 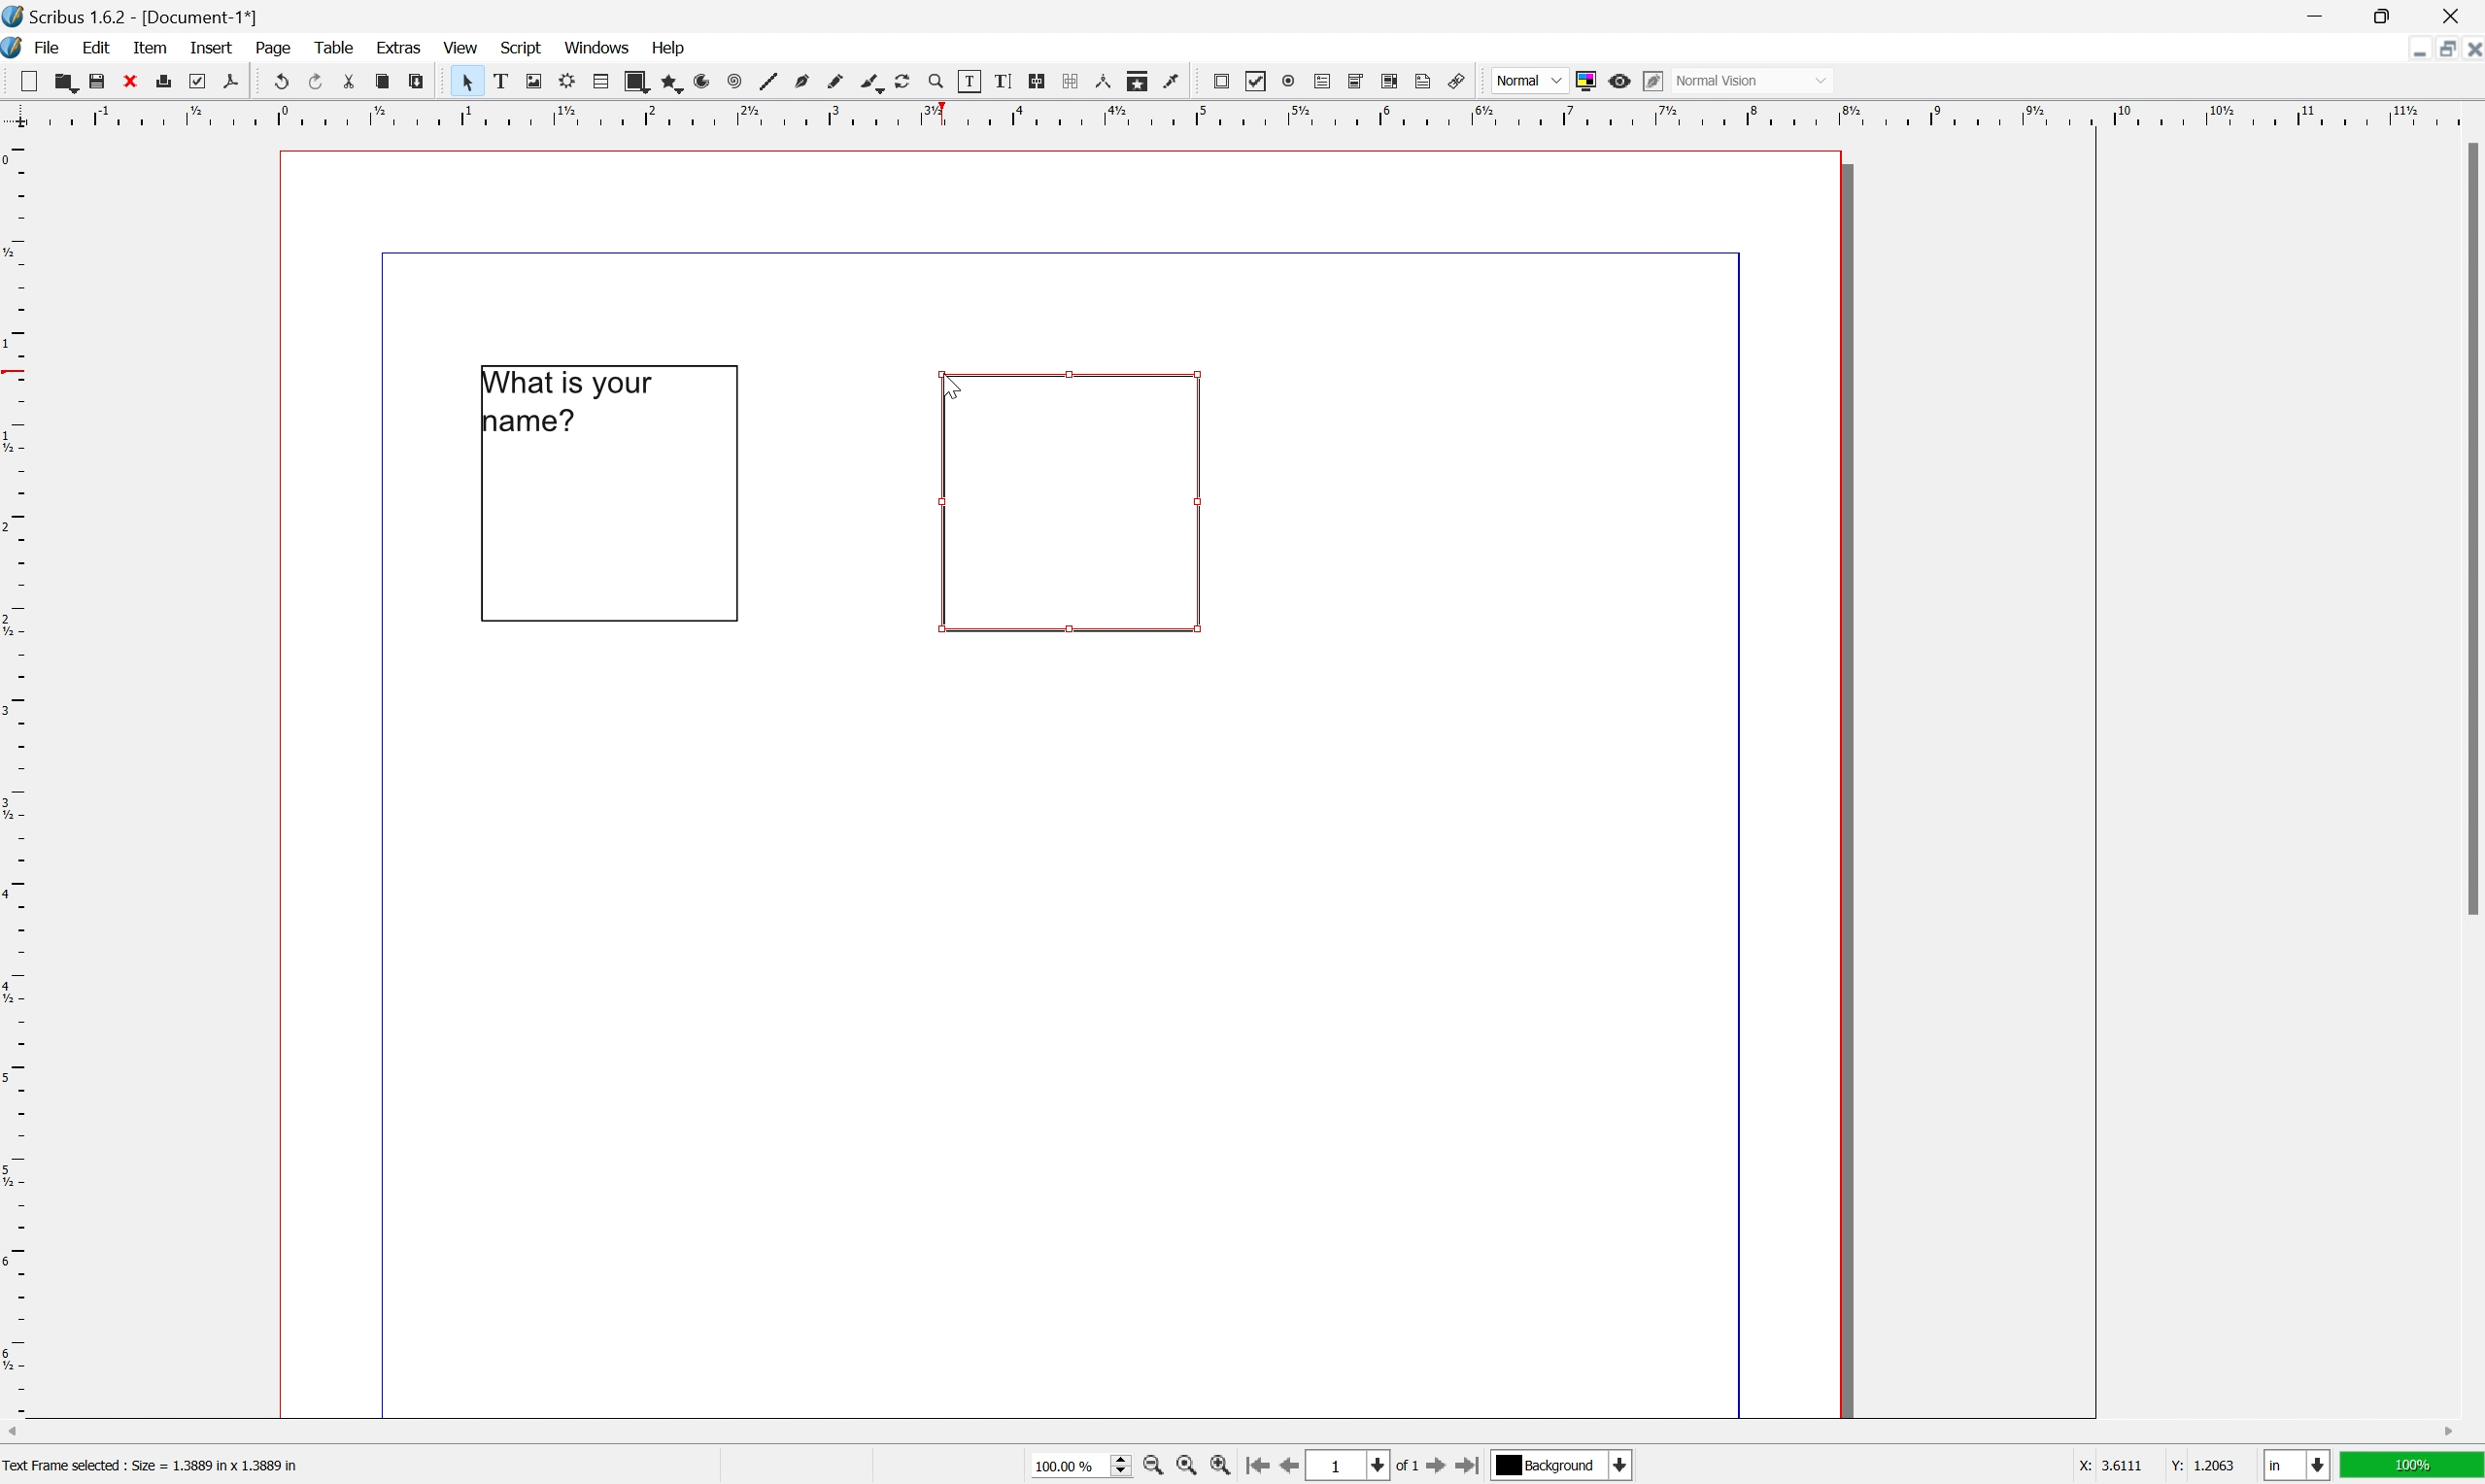 I want to click on close, so click(x=2469, y=52).